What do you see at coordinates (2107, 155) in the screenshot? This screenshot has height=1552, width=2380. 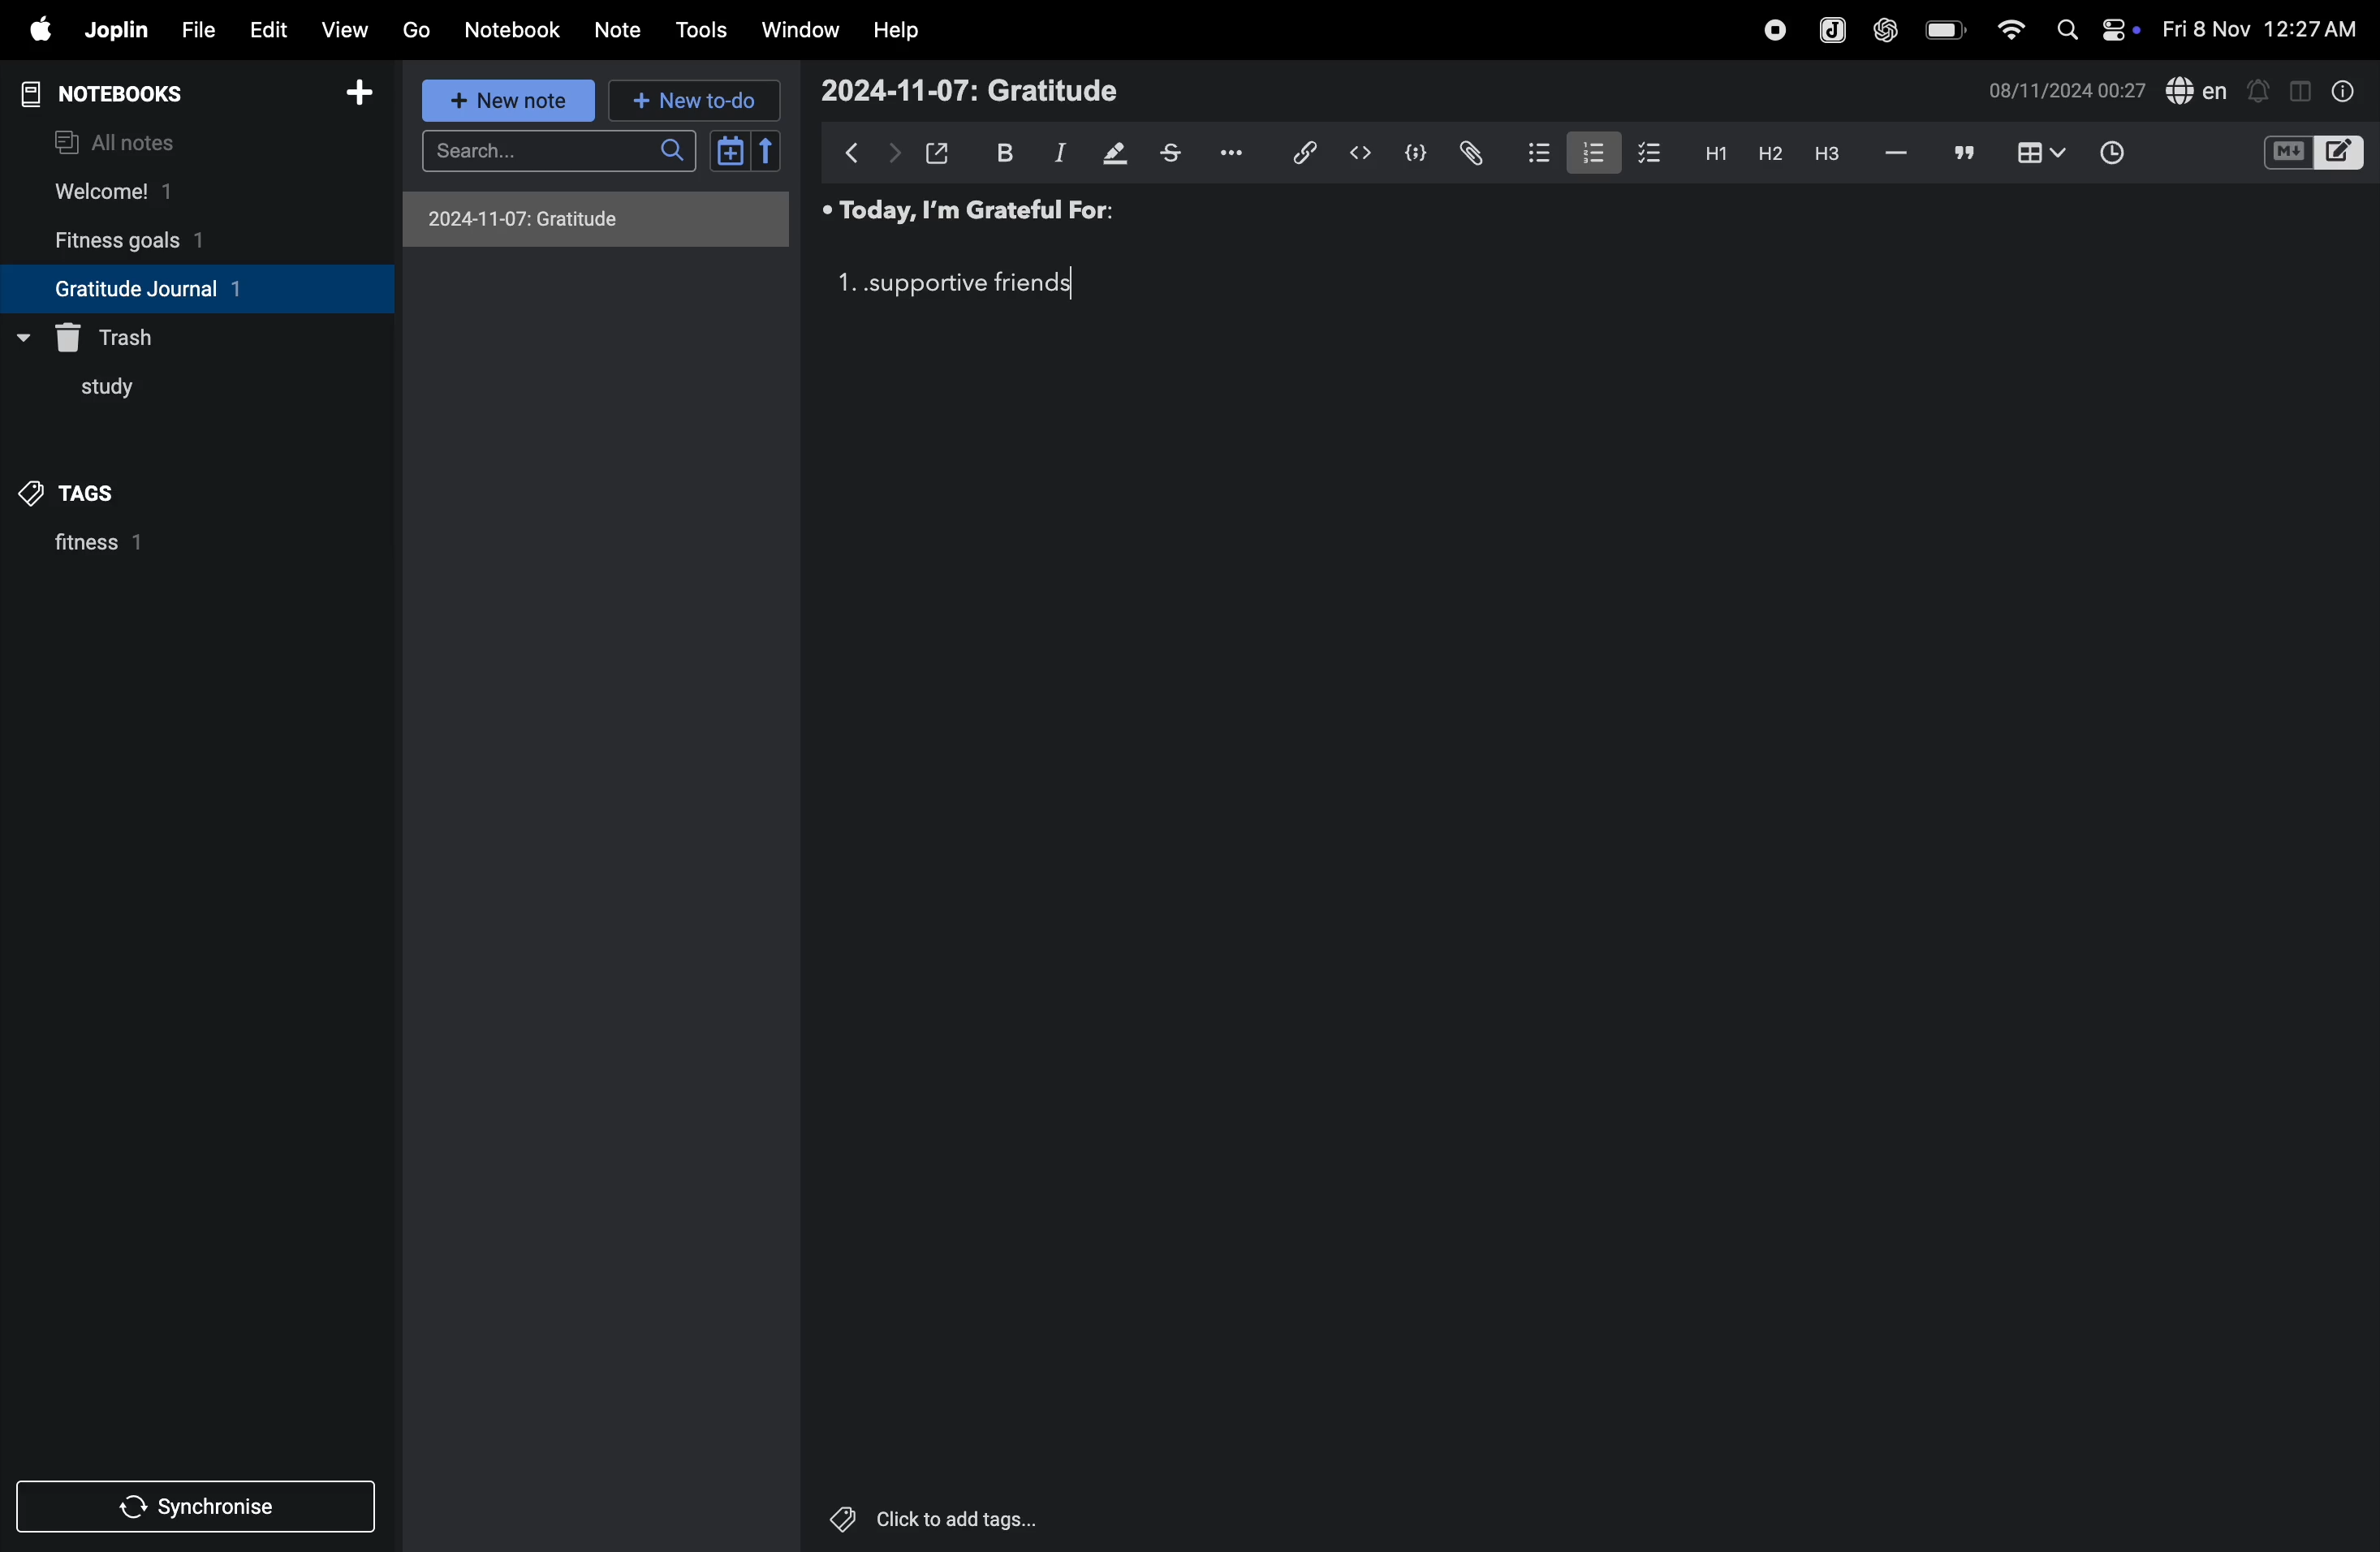 I see `insert time` at bounding box center [2107, 155].